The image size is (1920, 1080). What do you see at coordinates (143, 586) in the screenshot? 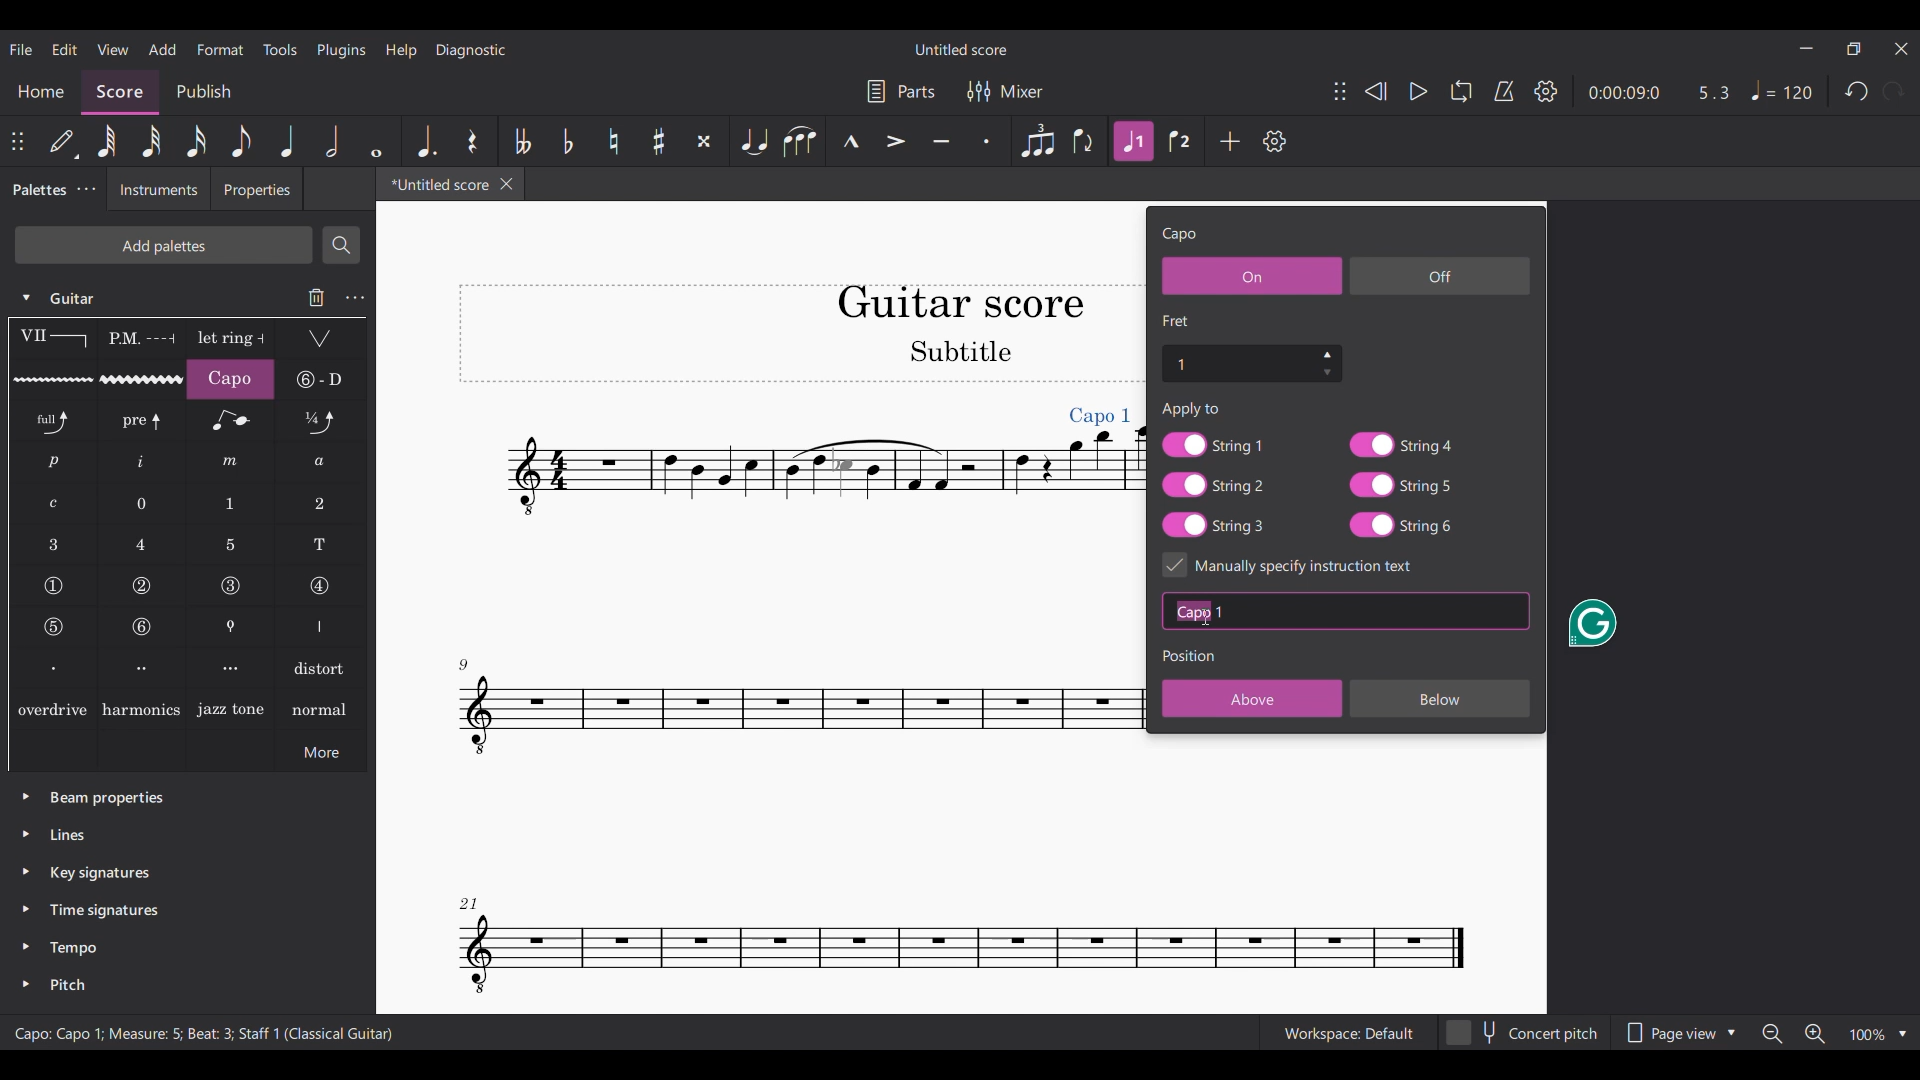
I see `String number 2` at bounding box center [143, 586].